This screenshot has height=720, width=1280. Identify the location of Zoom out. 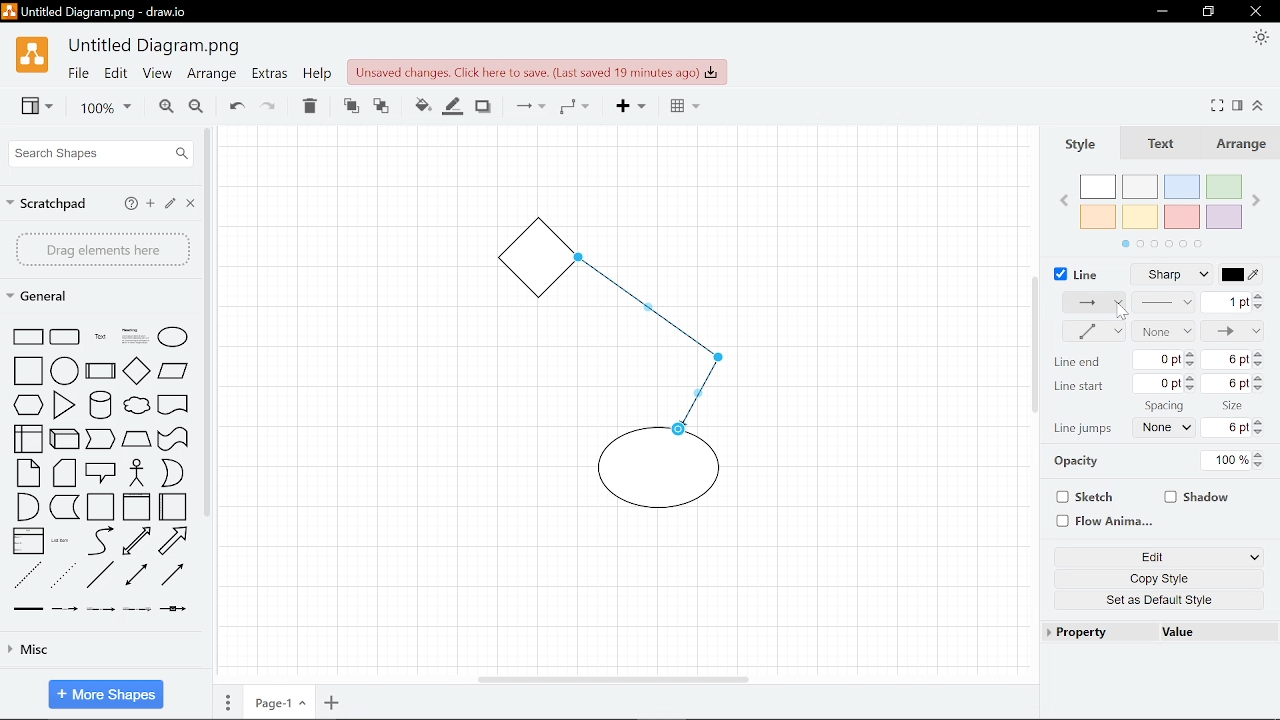
(196, 107).